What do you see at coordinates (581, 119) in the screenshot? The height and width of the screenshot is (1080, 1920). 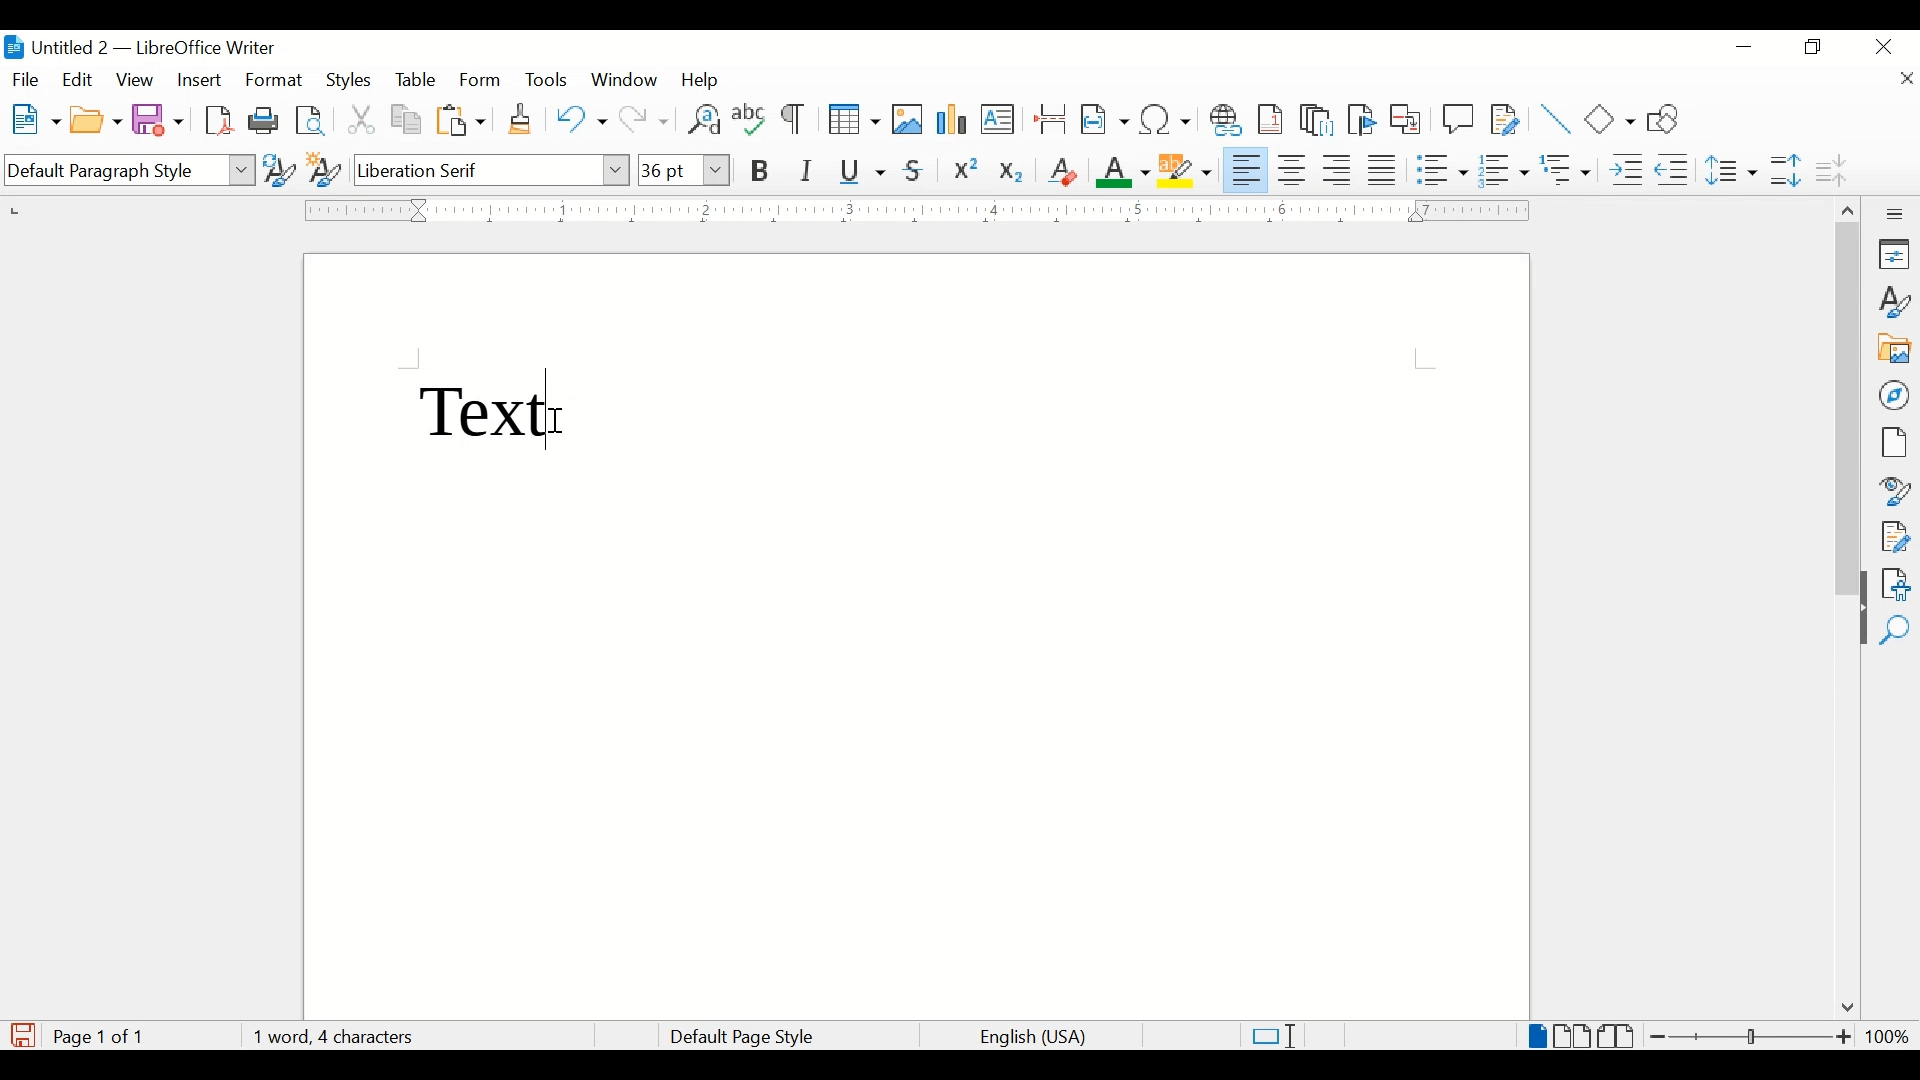 I see `undo` at bounding box center [581, 119].